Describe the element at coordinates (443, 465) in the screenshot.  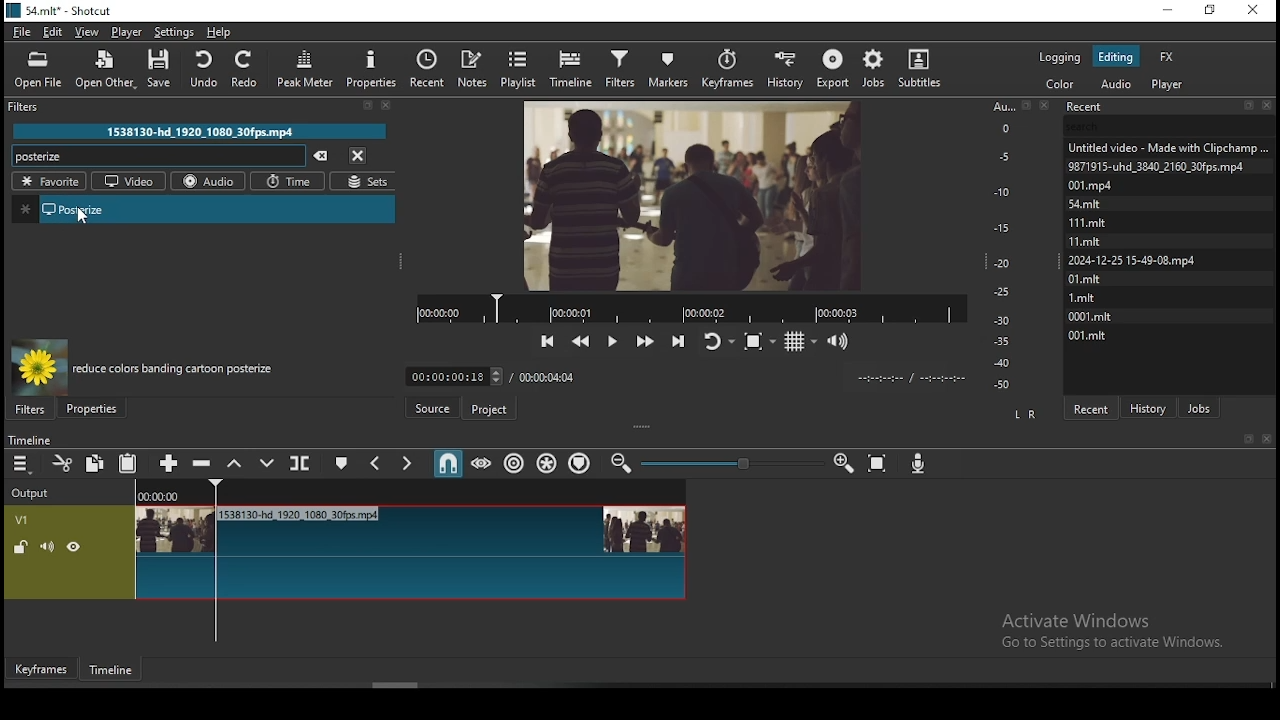
I see `snap` at that location.